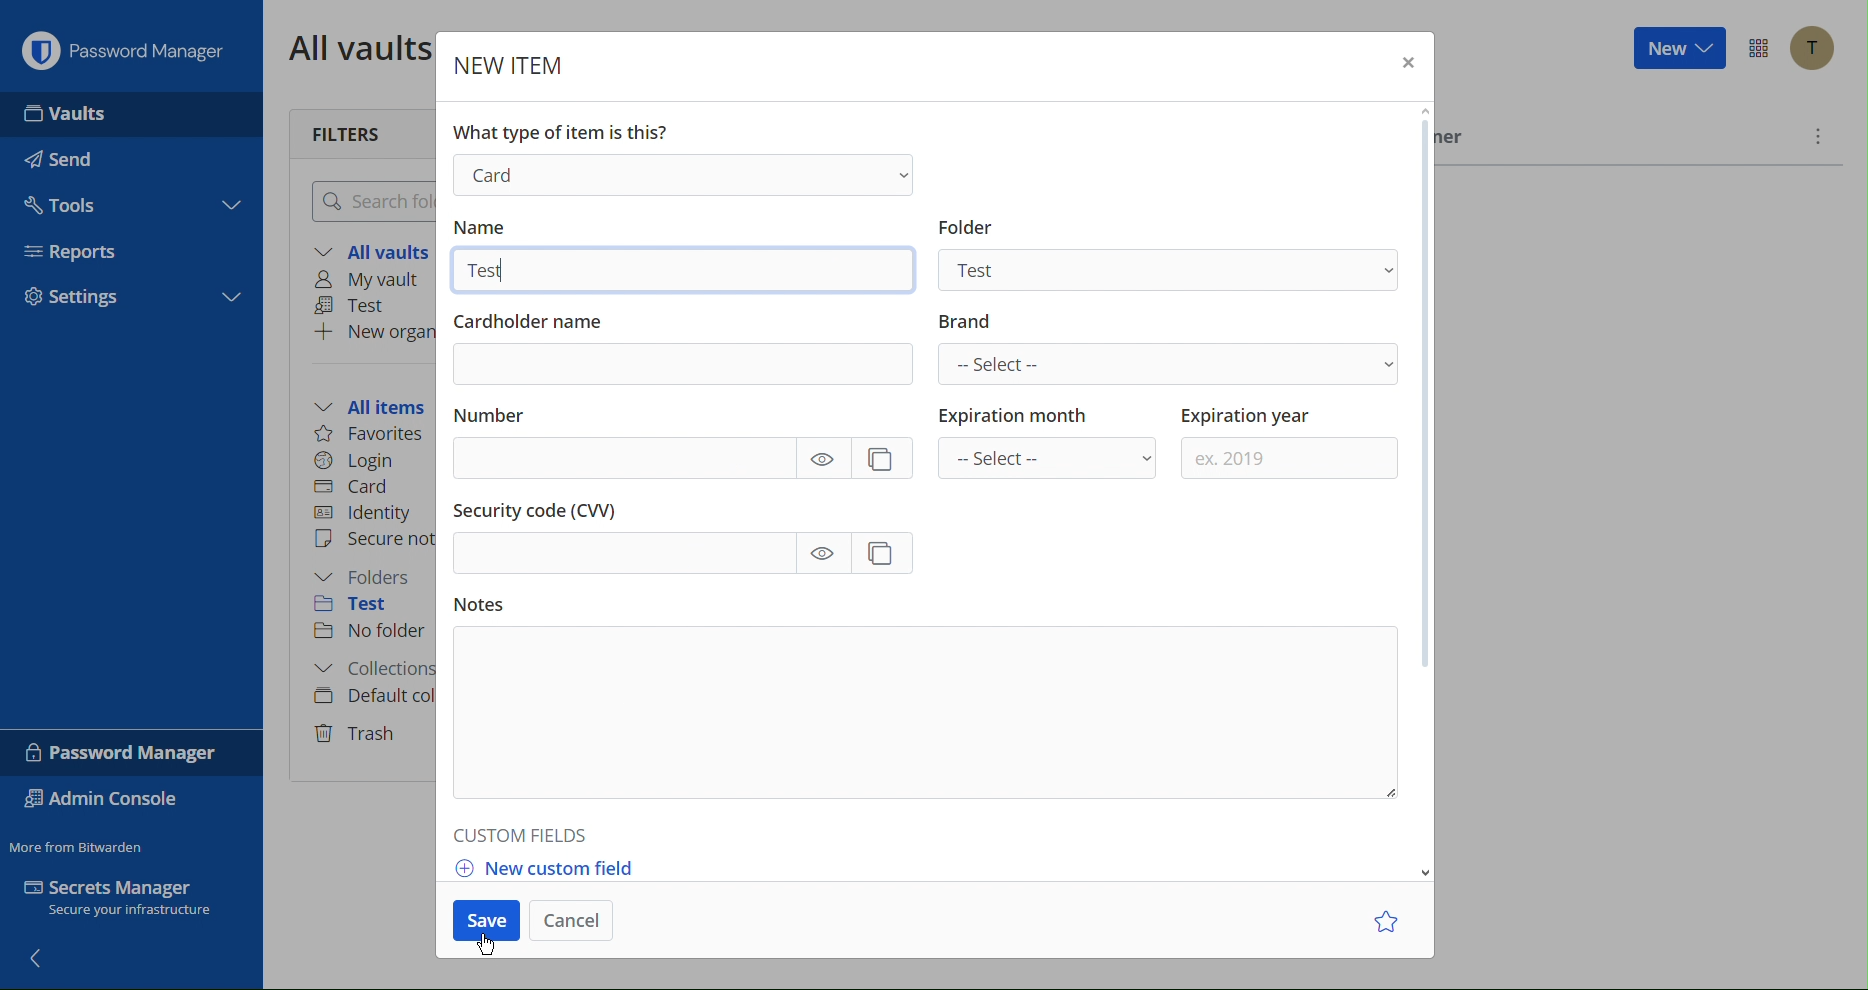 This screenshot has height=990, width=1868. Describe the element at coordinates (375, 665) in the screenshot. I see `Collections` at that location.